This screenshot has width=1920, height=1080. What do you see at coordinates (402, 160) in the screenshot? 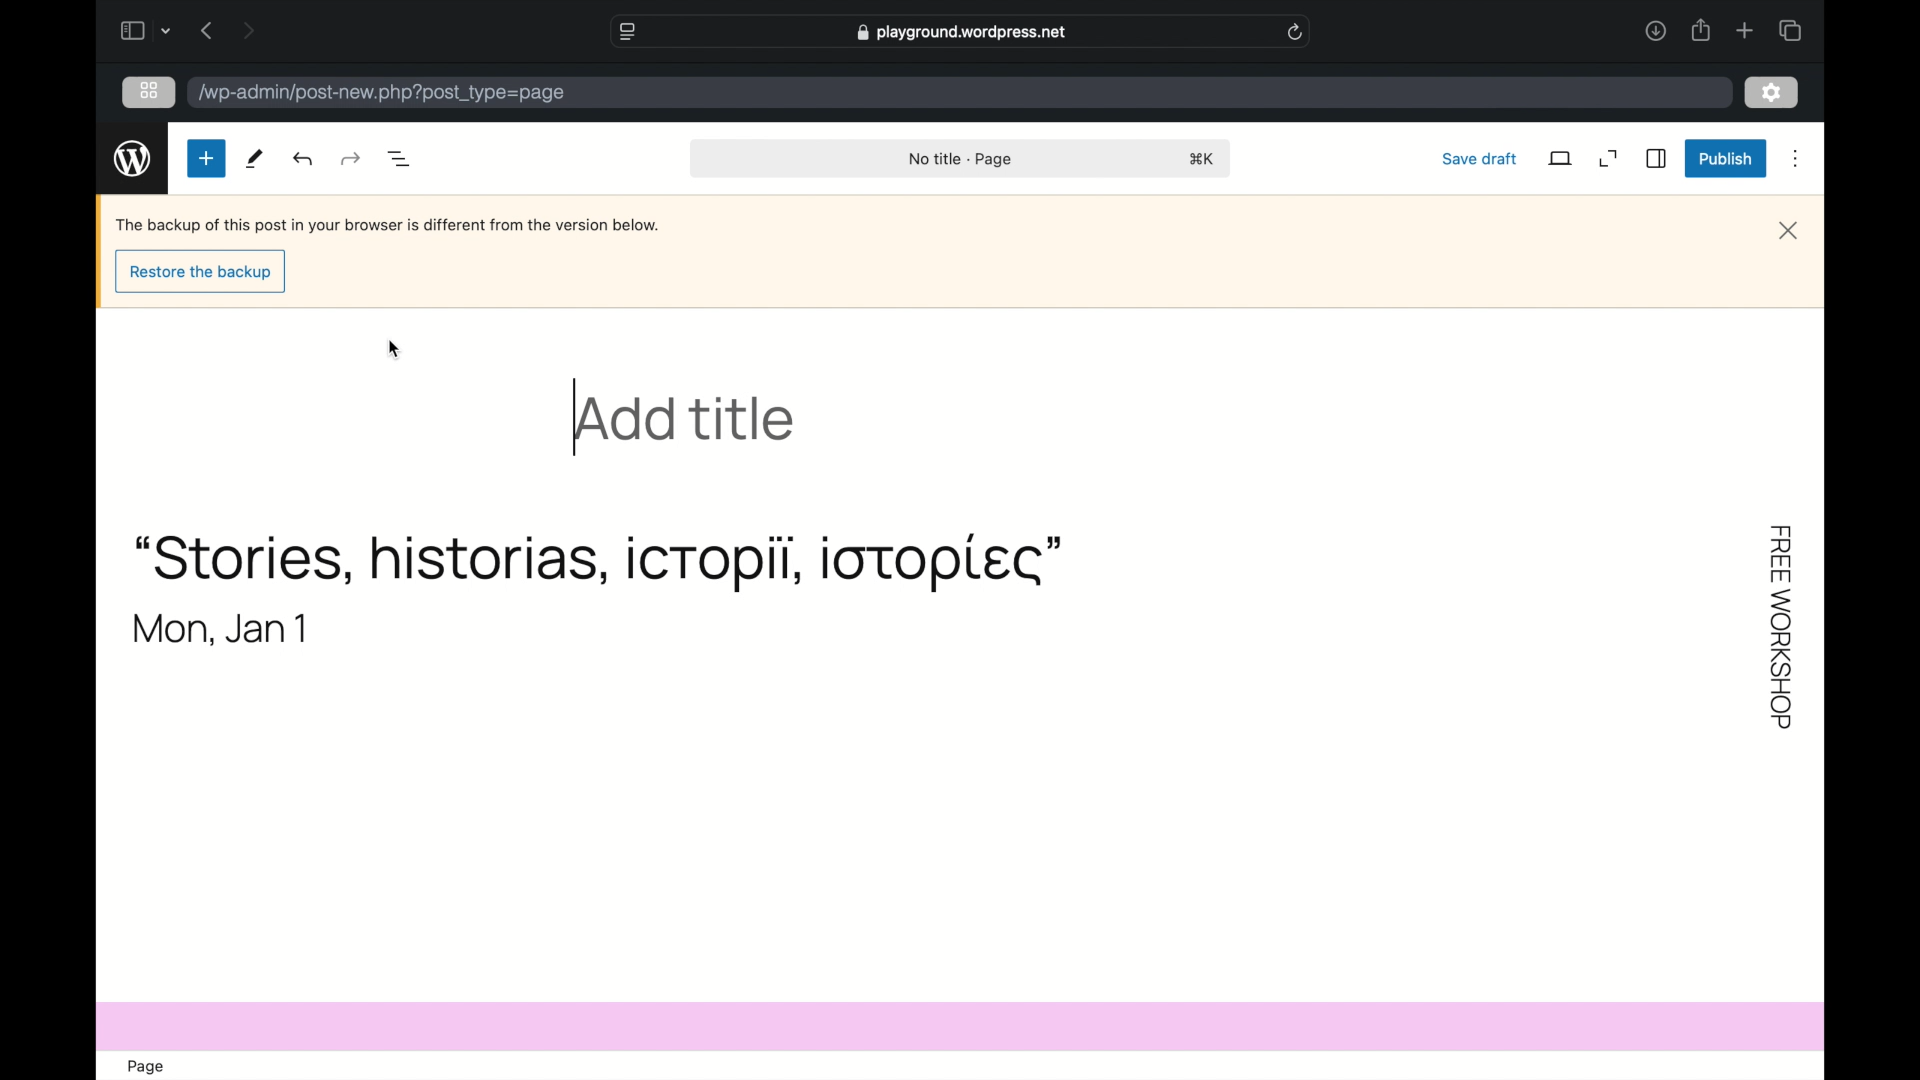
I see `document overview` at bounding box center [402, 160].